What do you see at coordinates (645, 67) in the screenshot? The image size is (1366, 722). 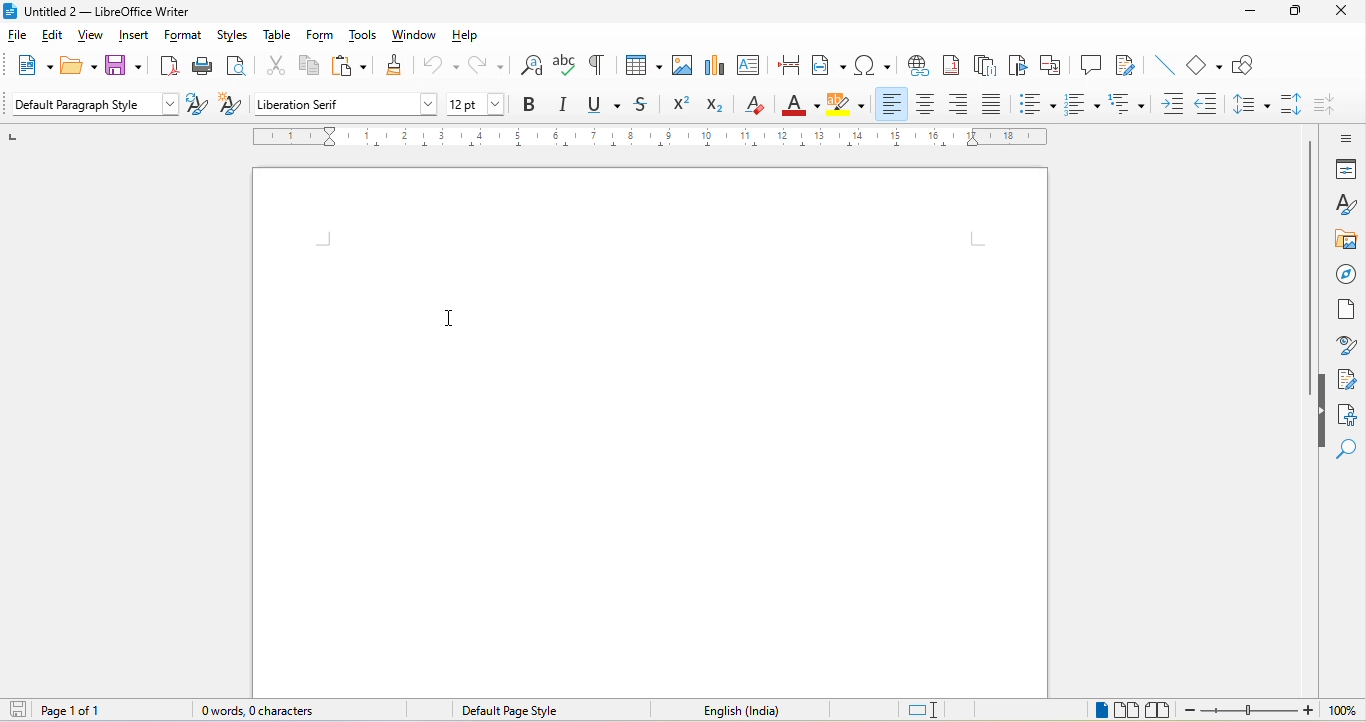 I see `table` at bounding box center [645, 67].